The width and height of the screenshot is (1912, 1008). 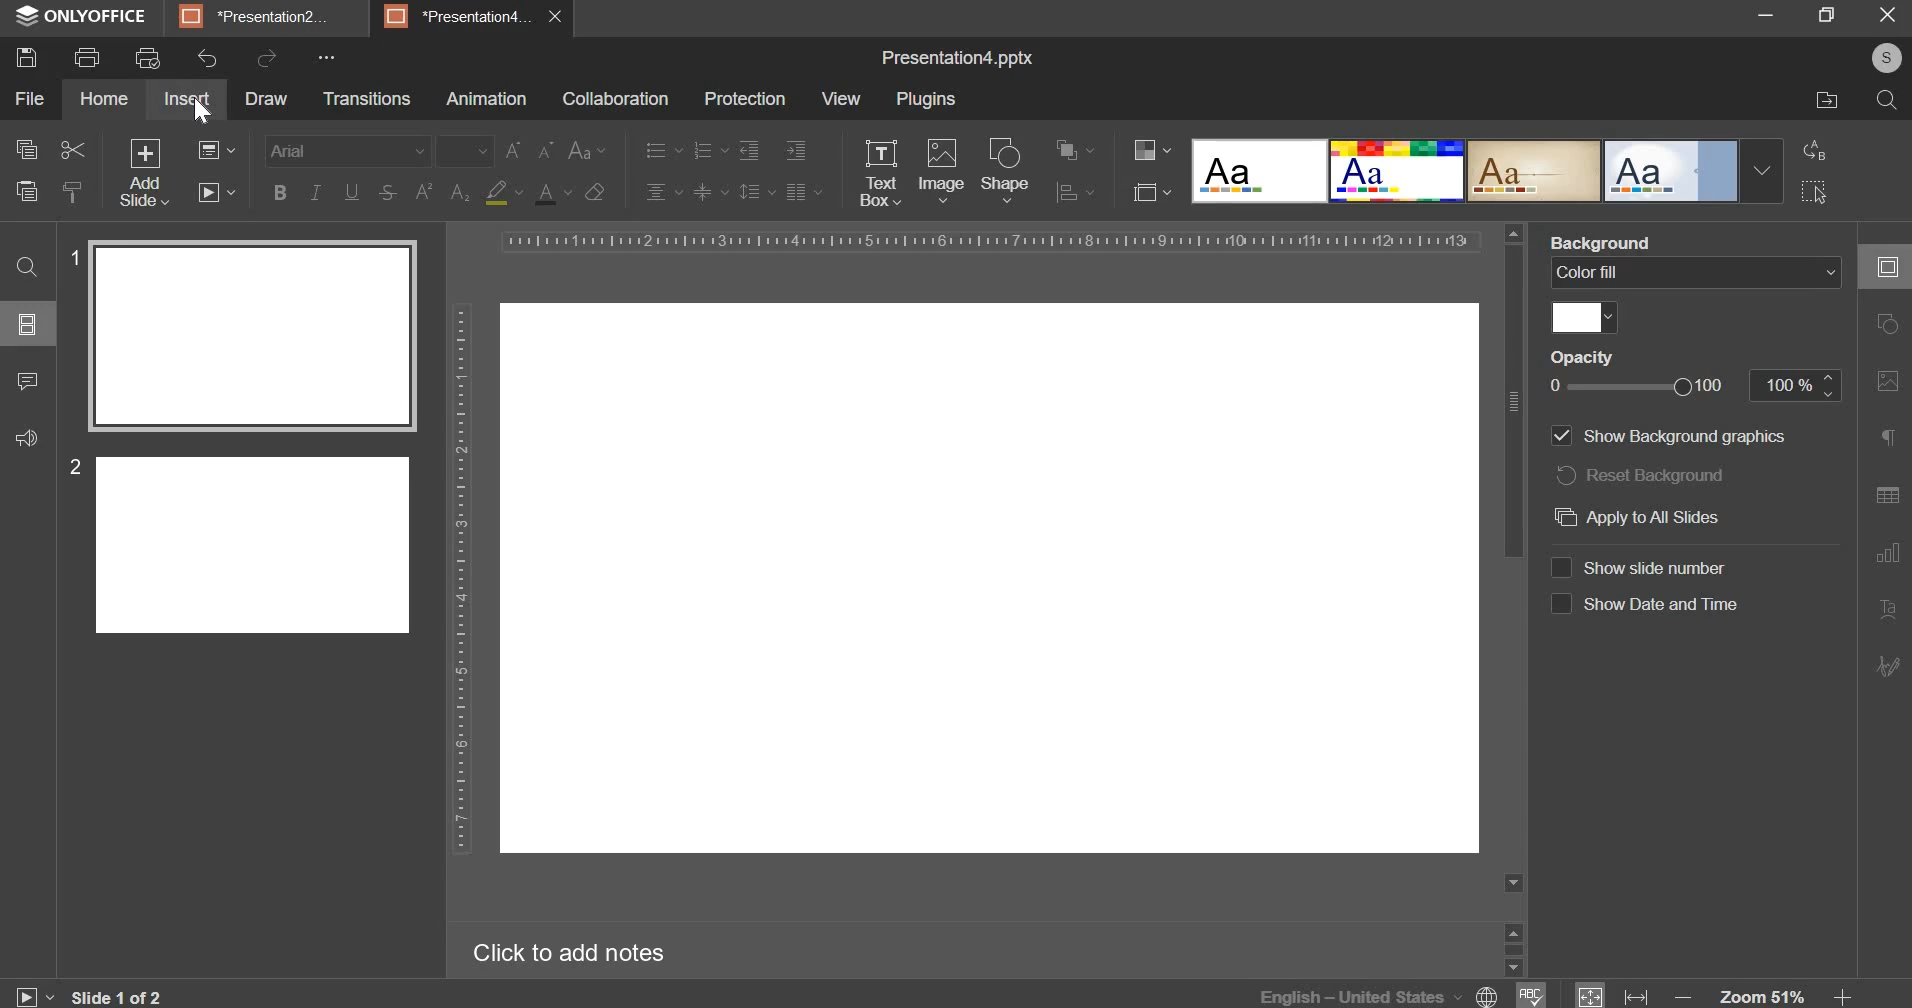 What do you see at coordinates (1149, 190) in the screenshot?
I see `select slide size` at bounding box center [1149, 190].